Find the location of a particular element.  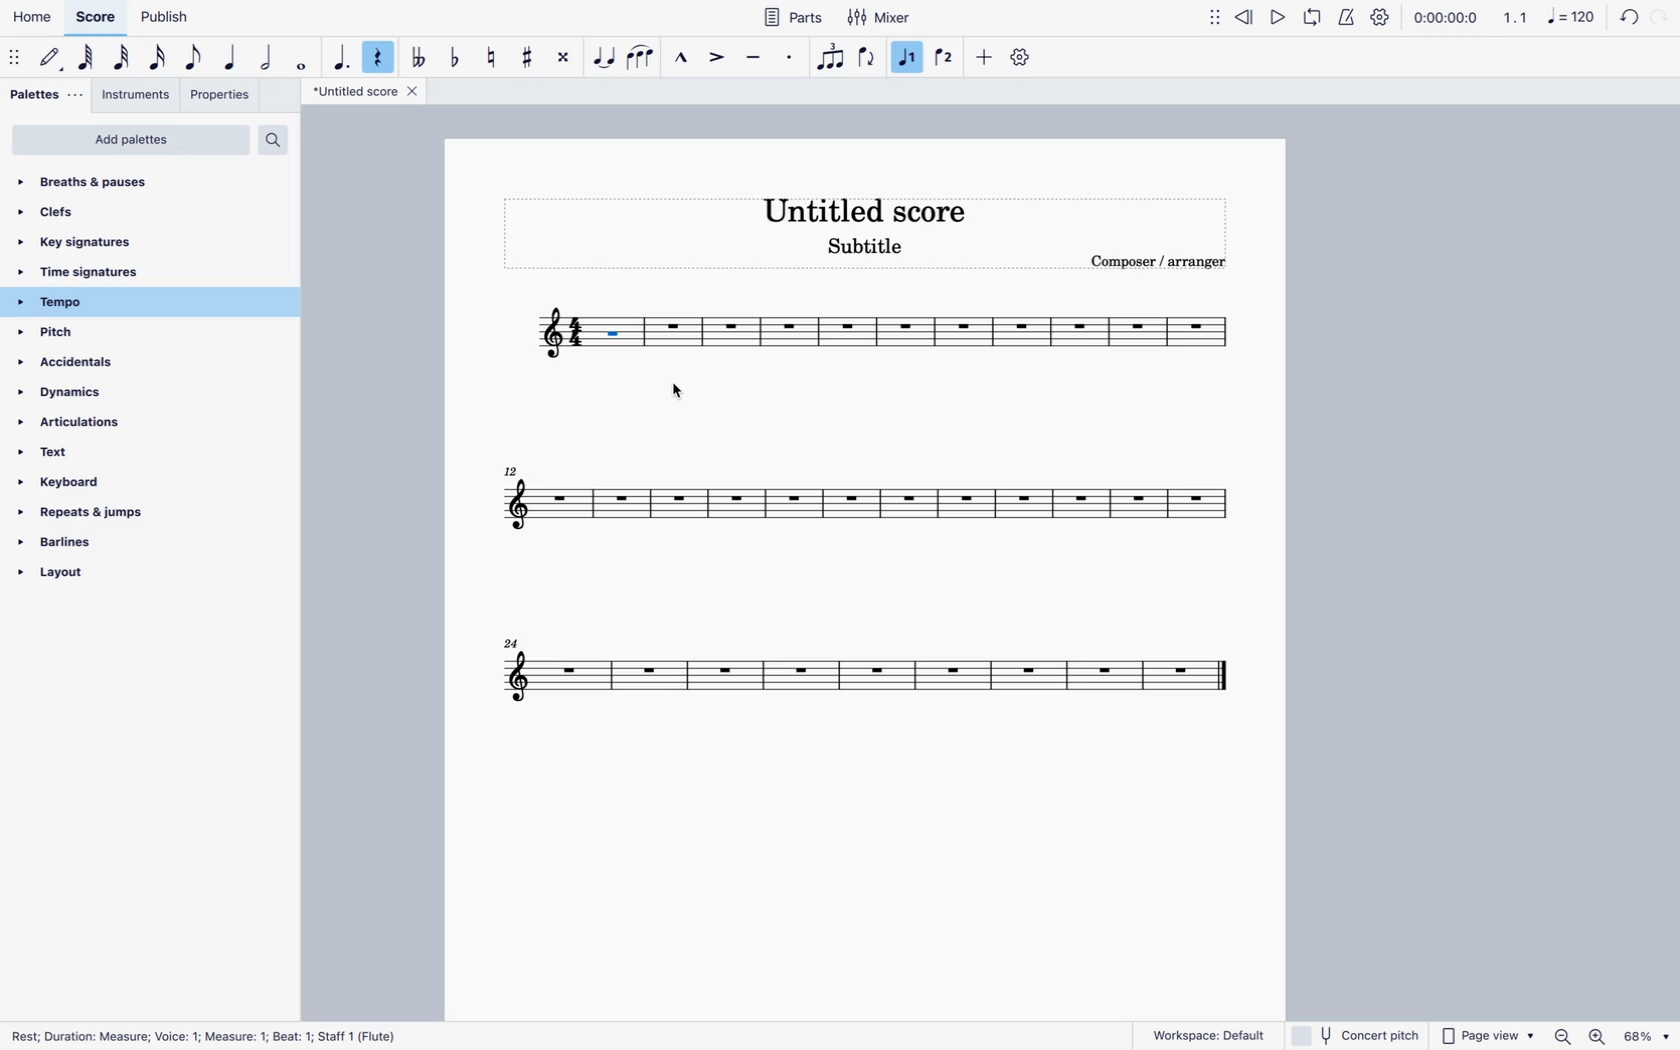

composer / arranger is located at coordinates (1156, 264).